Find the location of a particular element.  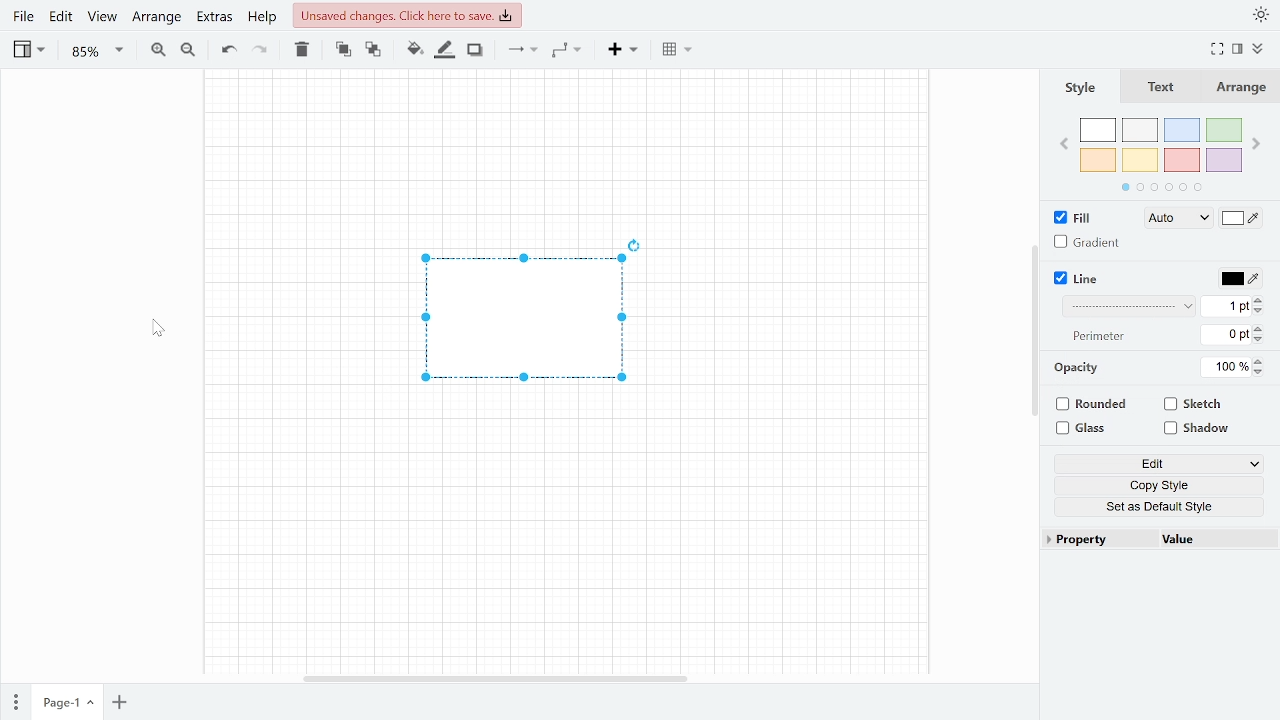

Copy style is located at coordinates (1162, 484).